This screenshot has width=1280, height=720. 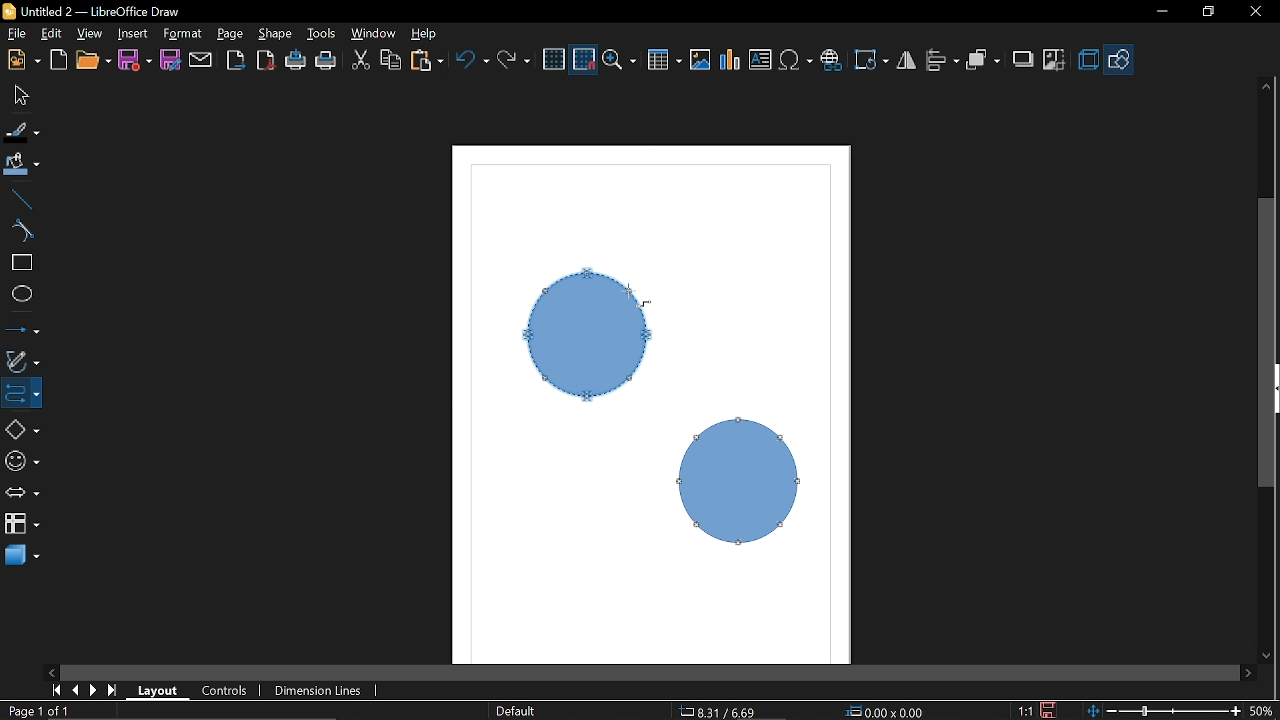 What do you see at coordinates (22, 495) in the screenshot?
I see `Arrows` at bounding box center [22, 495].